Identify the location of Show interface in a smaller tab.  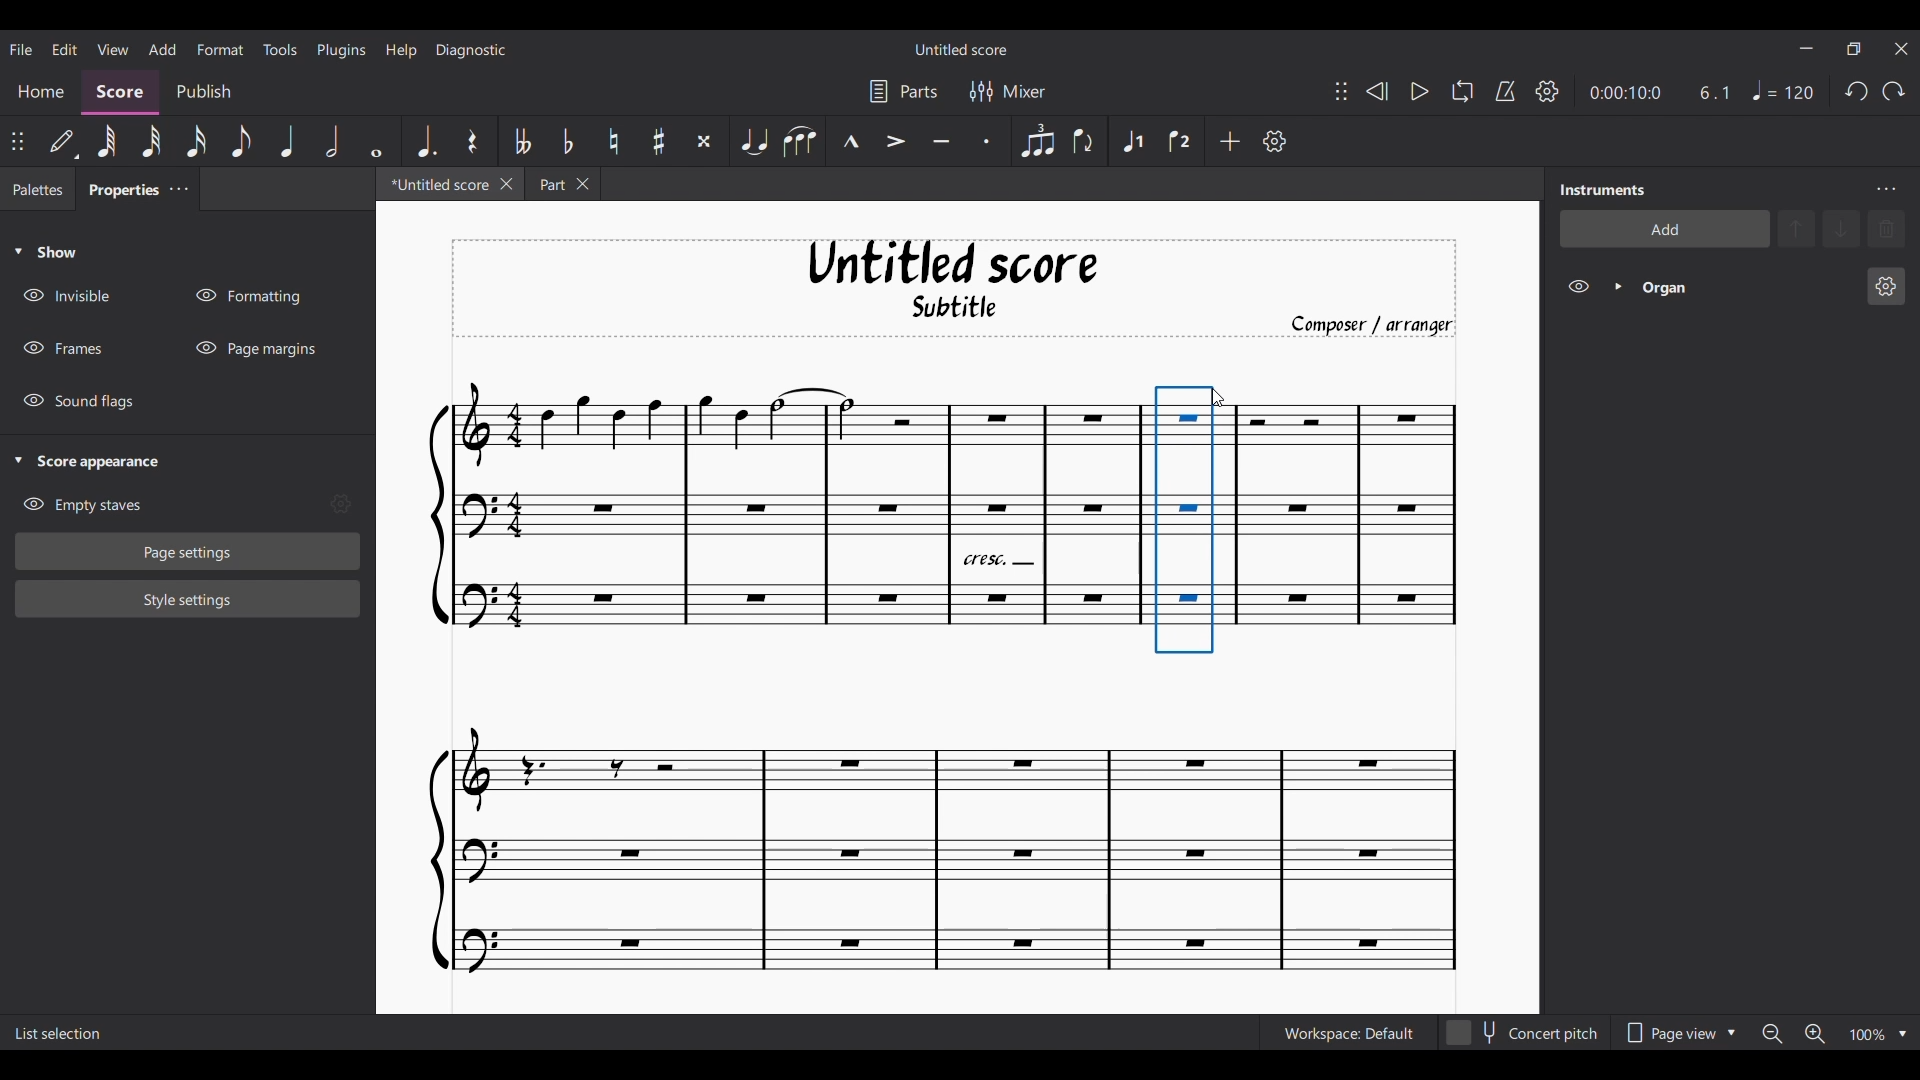
(1854, 49).